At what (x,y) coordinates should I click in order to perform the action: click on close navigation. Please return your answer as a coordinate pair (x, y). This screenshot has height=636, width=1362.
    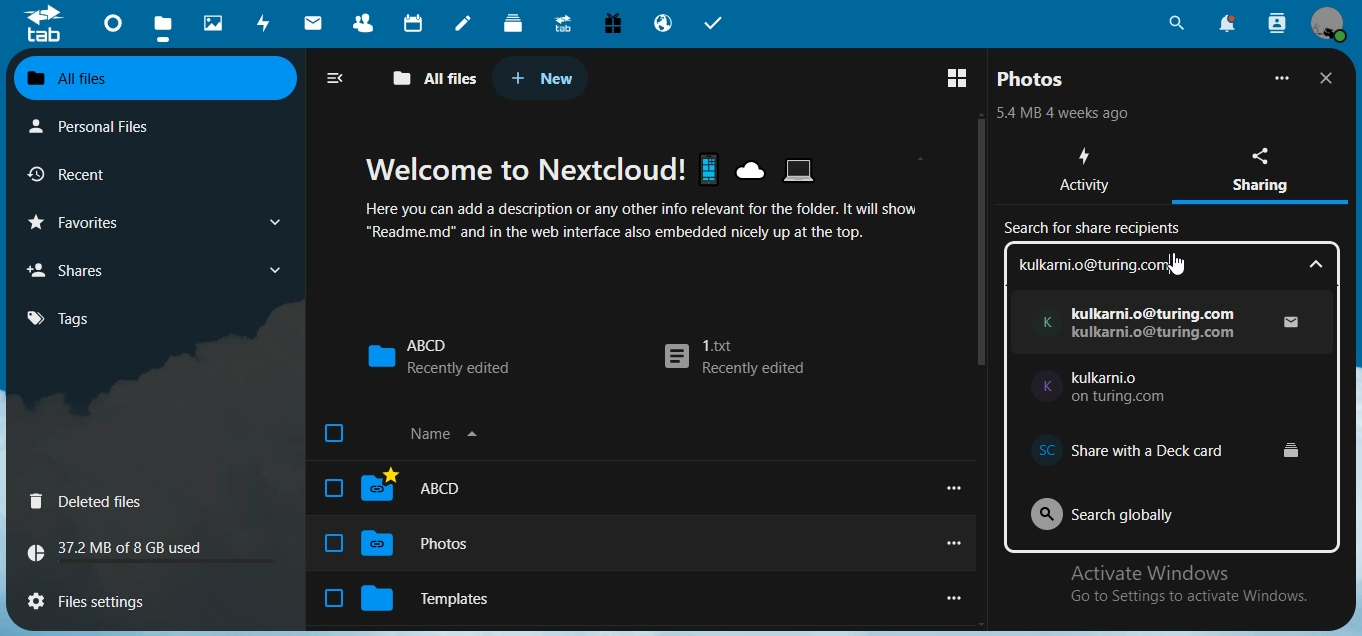
    Looking at the image, I should click on (340, 78).